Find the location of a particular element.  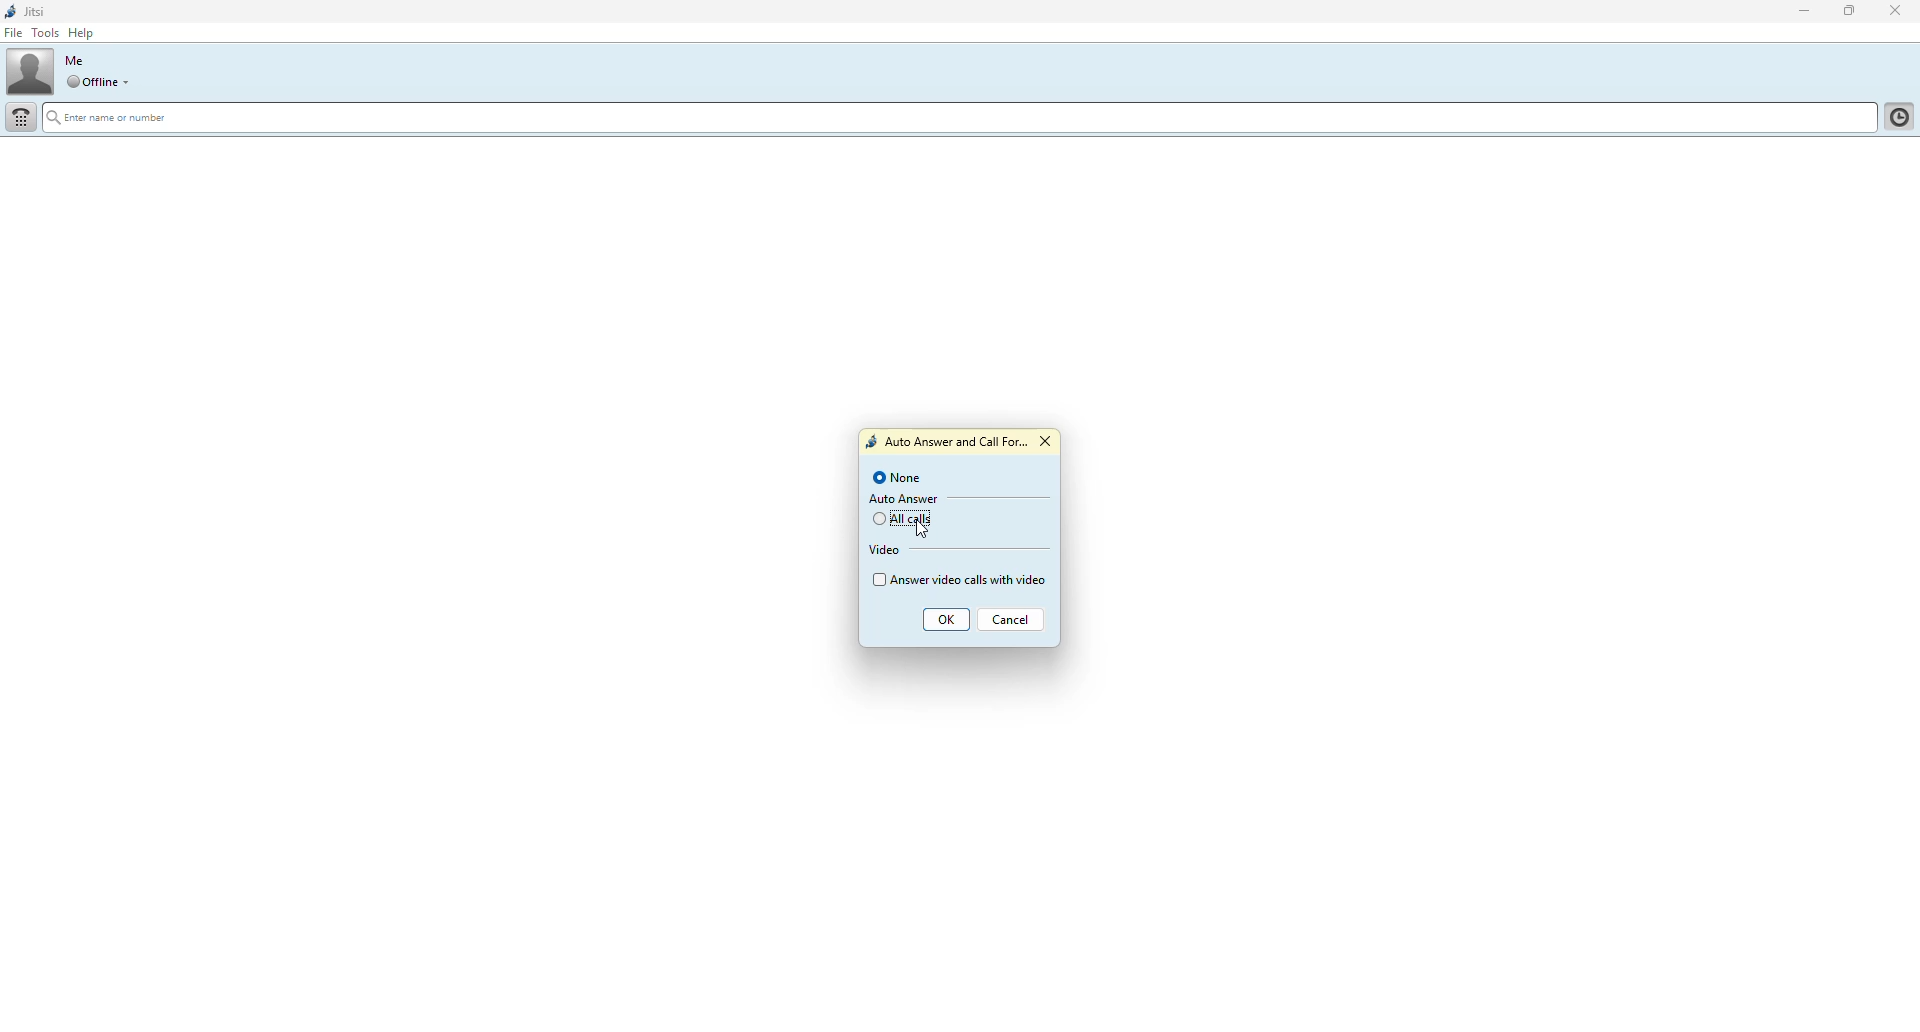

answer video calls with video is located at coordinates (958, 579).